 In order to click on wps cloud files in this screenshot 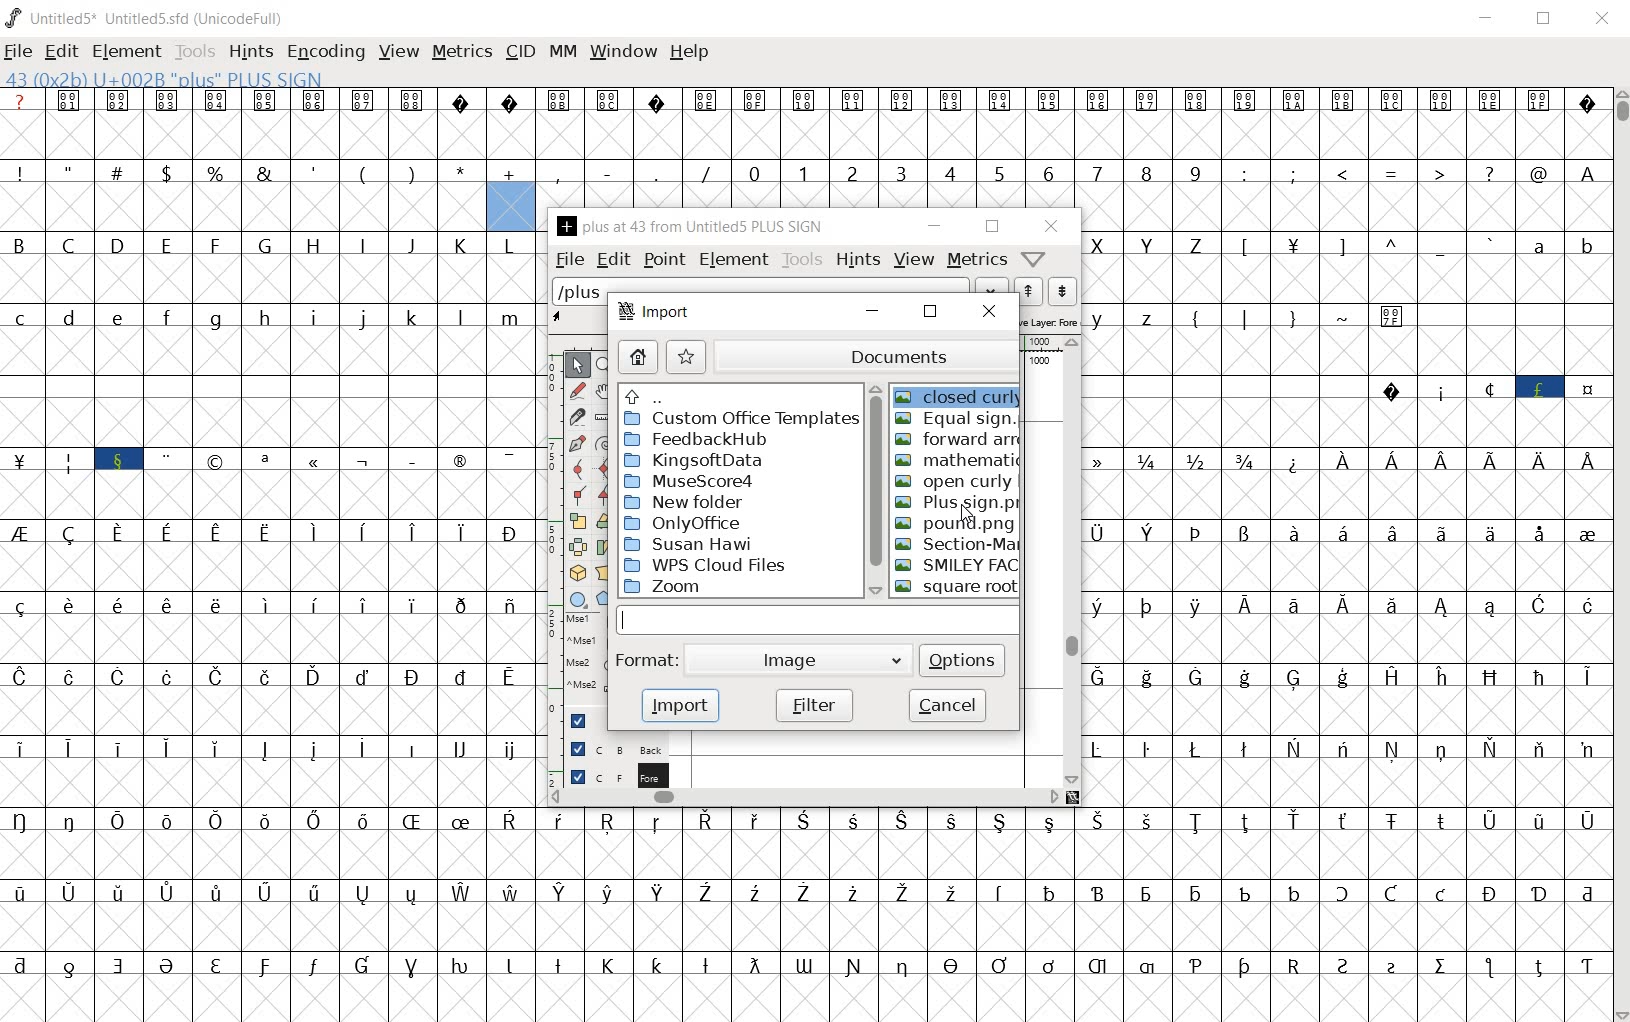, I will do `click(708, 564)`.